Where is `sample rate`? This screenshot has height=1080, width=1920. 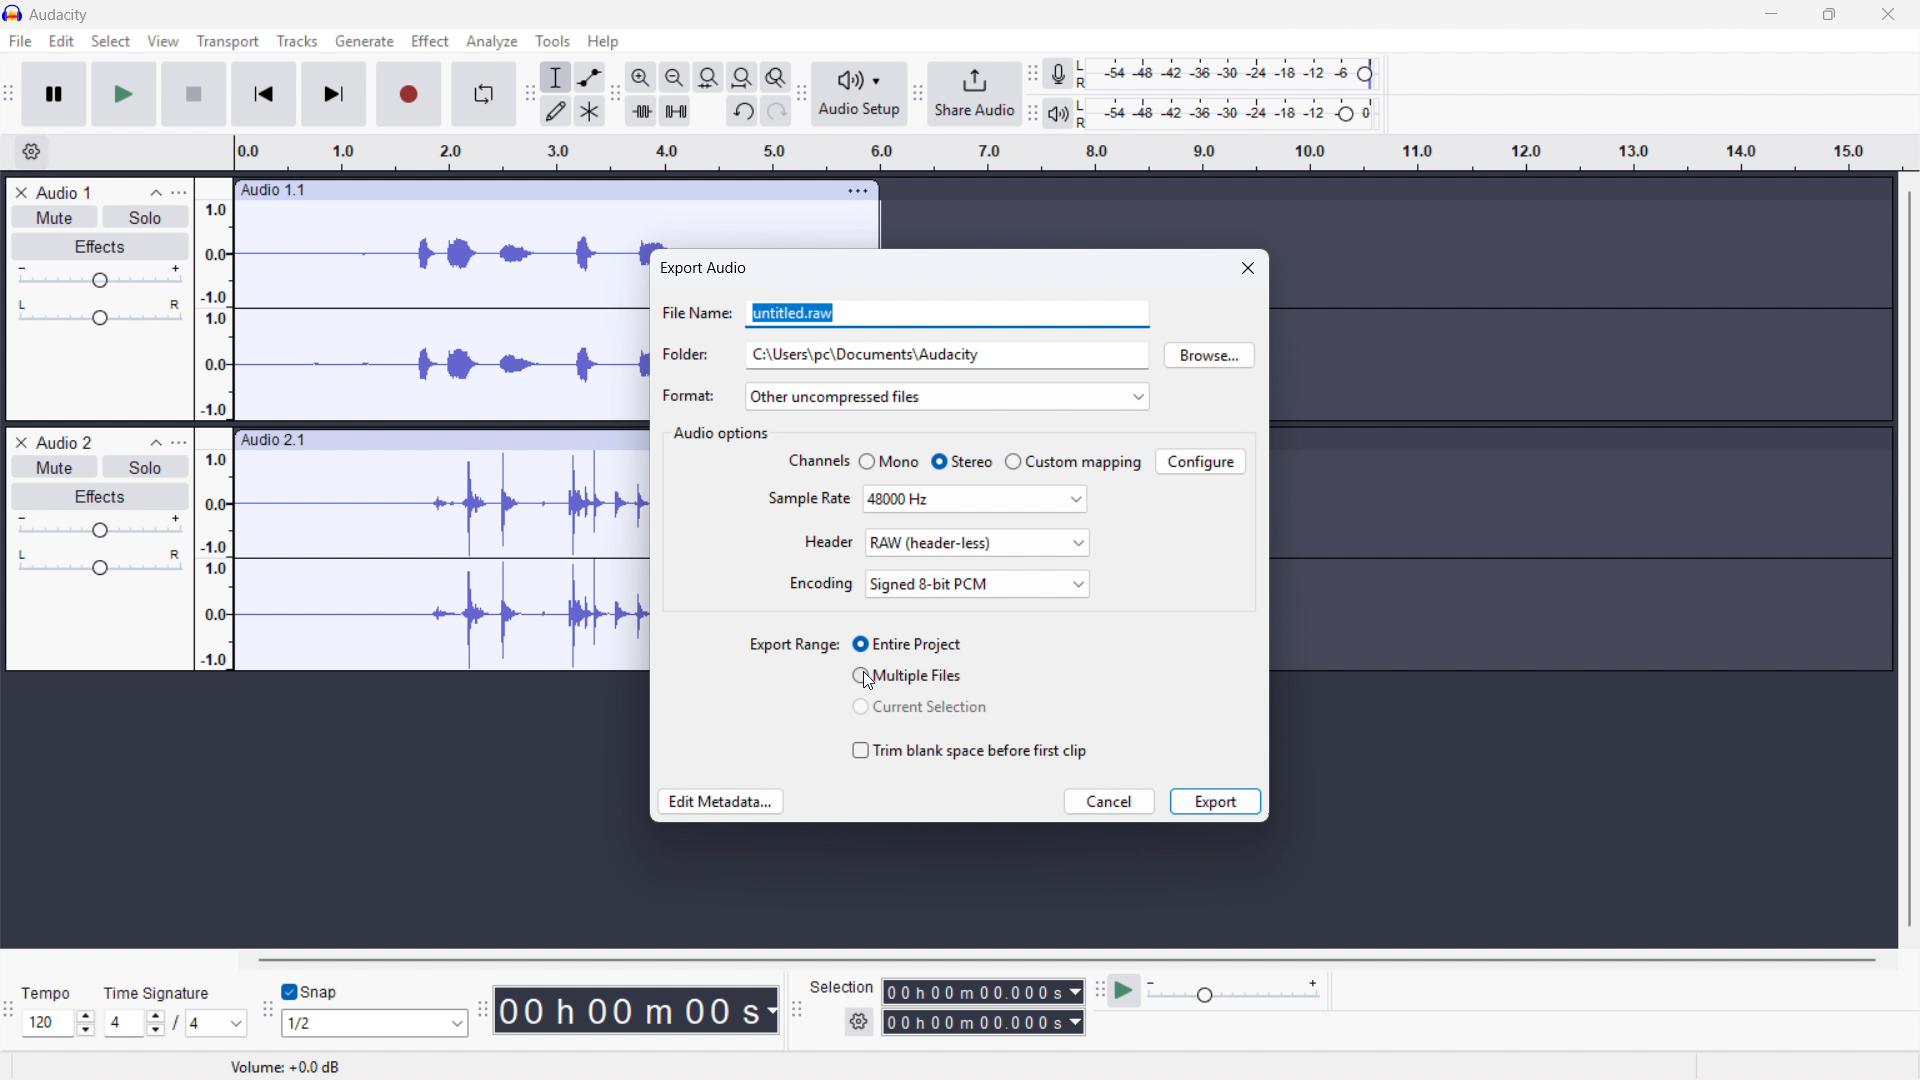 sample rate is located at coordinates (809, 497).